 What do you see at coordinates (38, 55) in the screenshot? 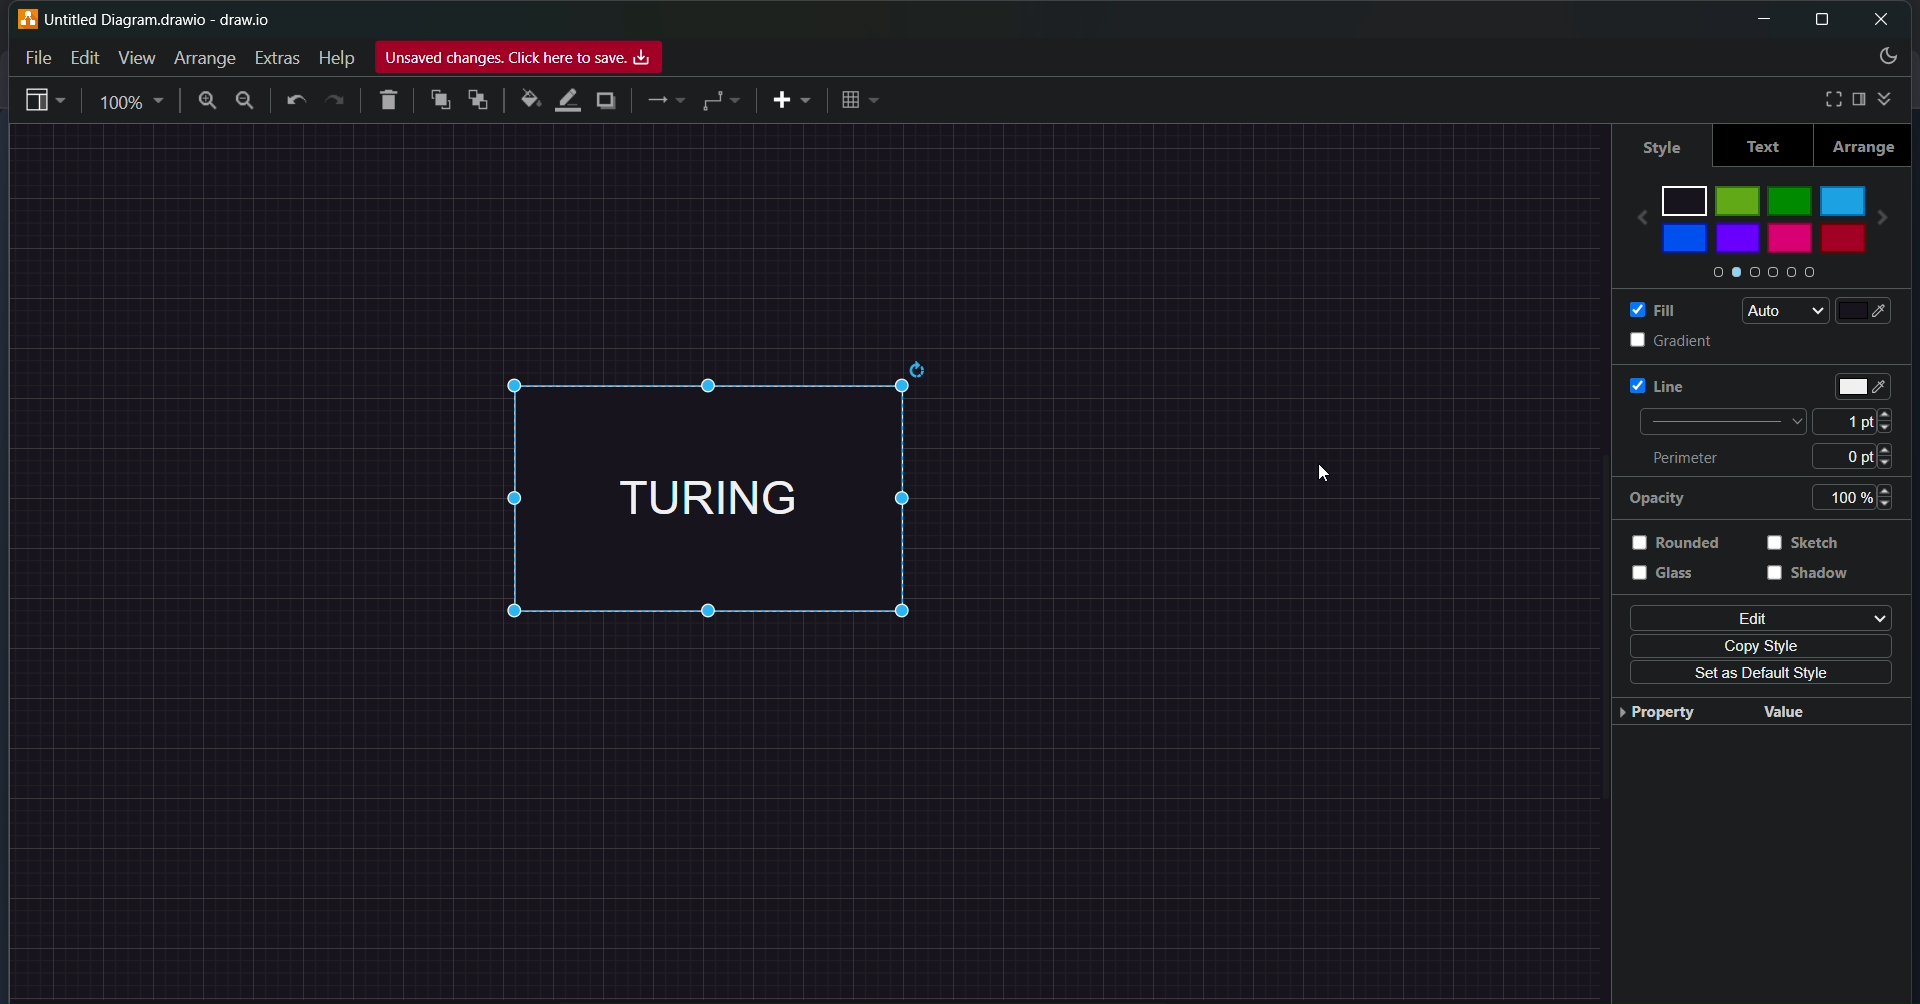
I see `File` at bounding box center [38, 55].